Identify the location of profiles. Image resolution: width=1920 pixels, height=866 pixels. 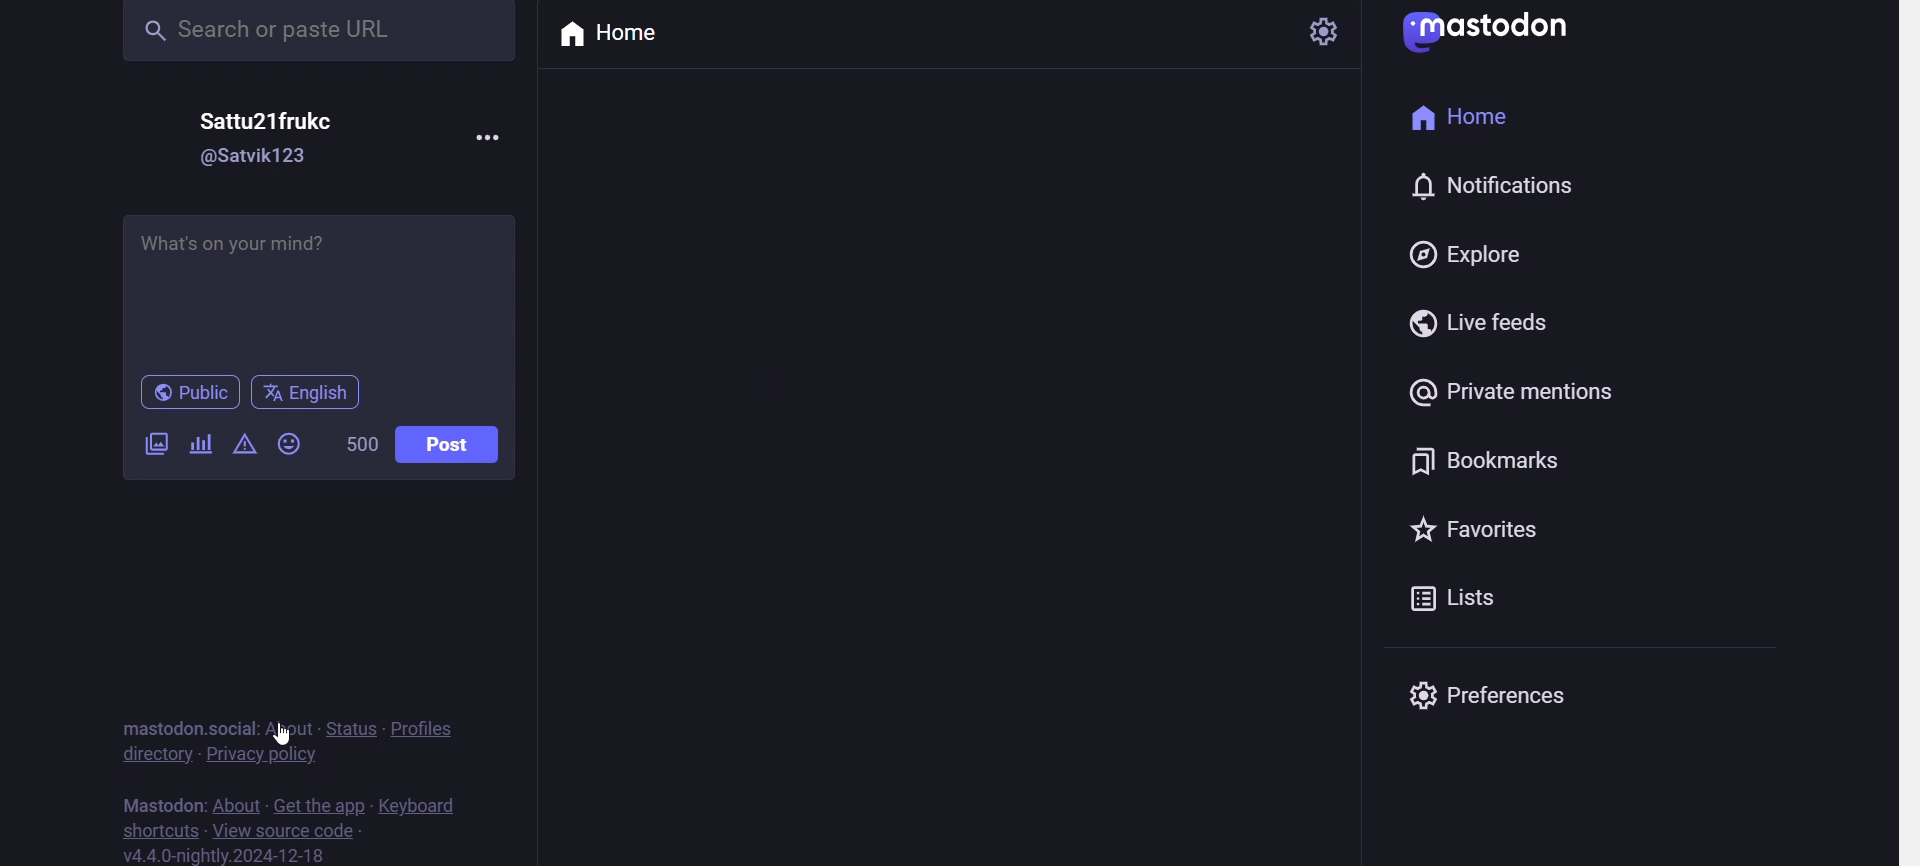
(432, 728).